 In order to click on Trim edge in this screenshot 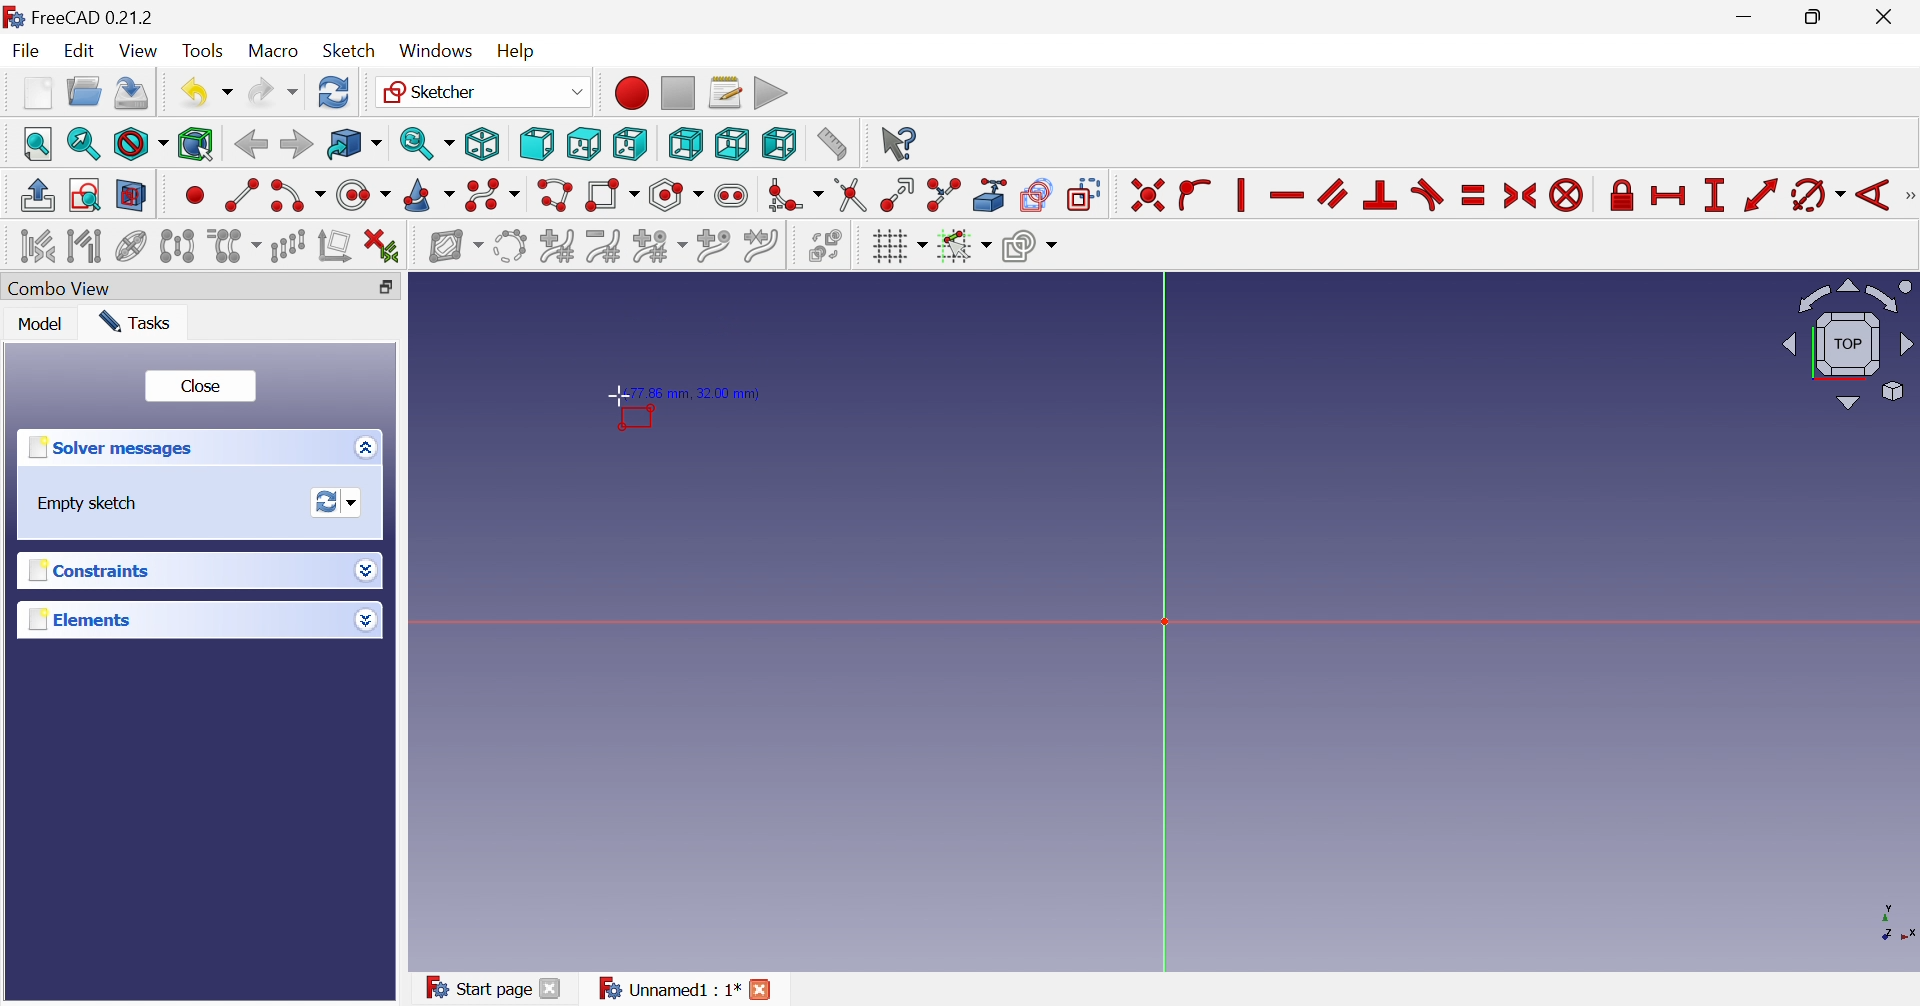, I will do `click(849, 195)`.